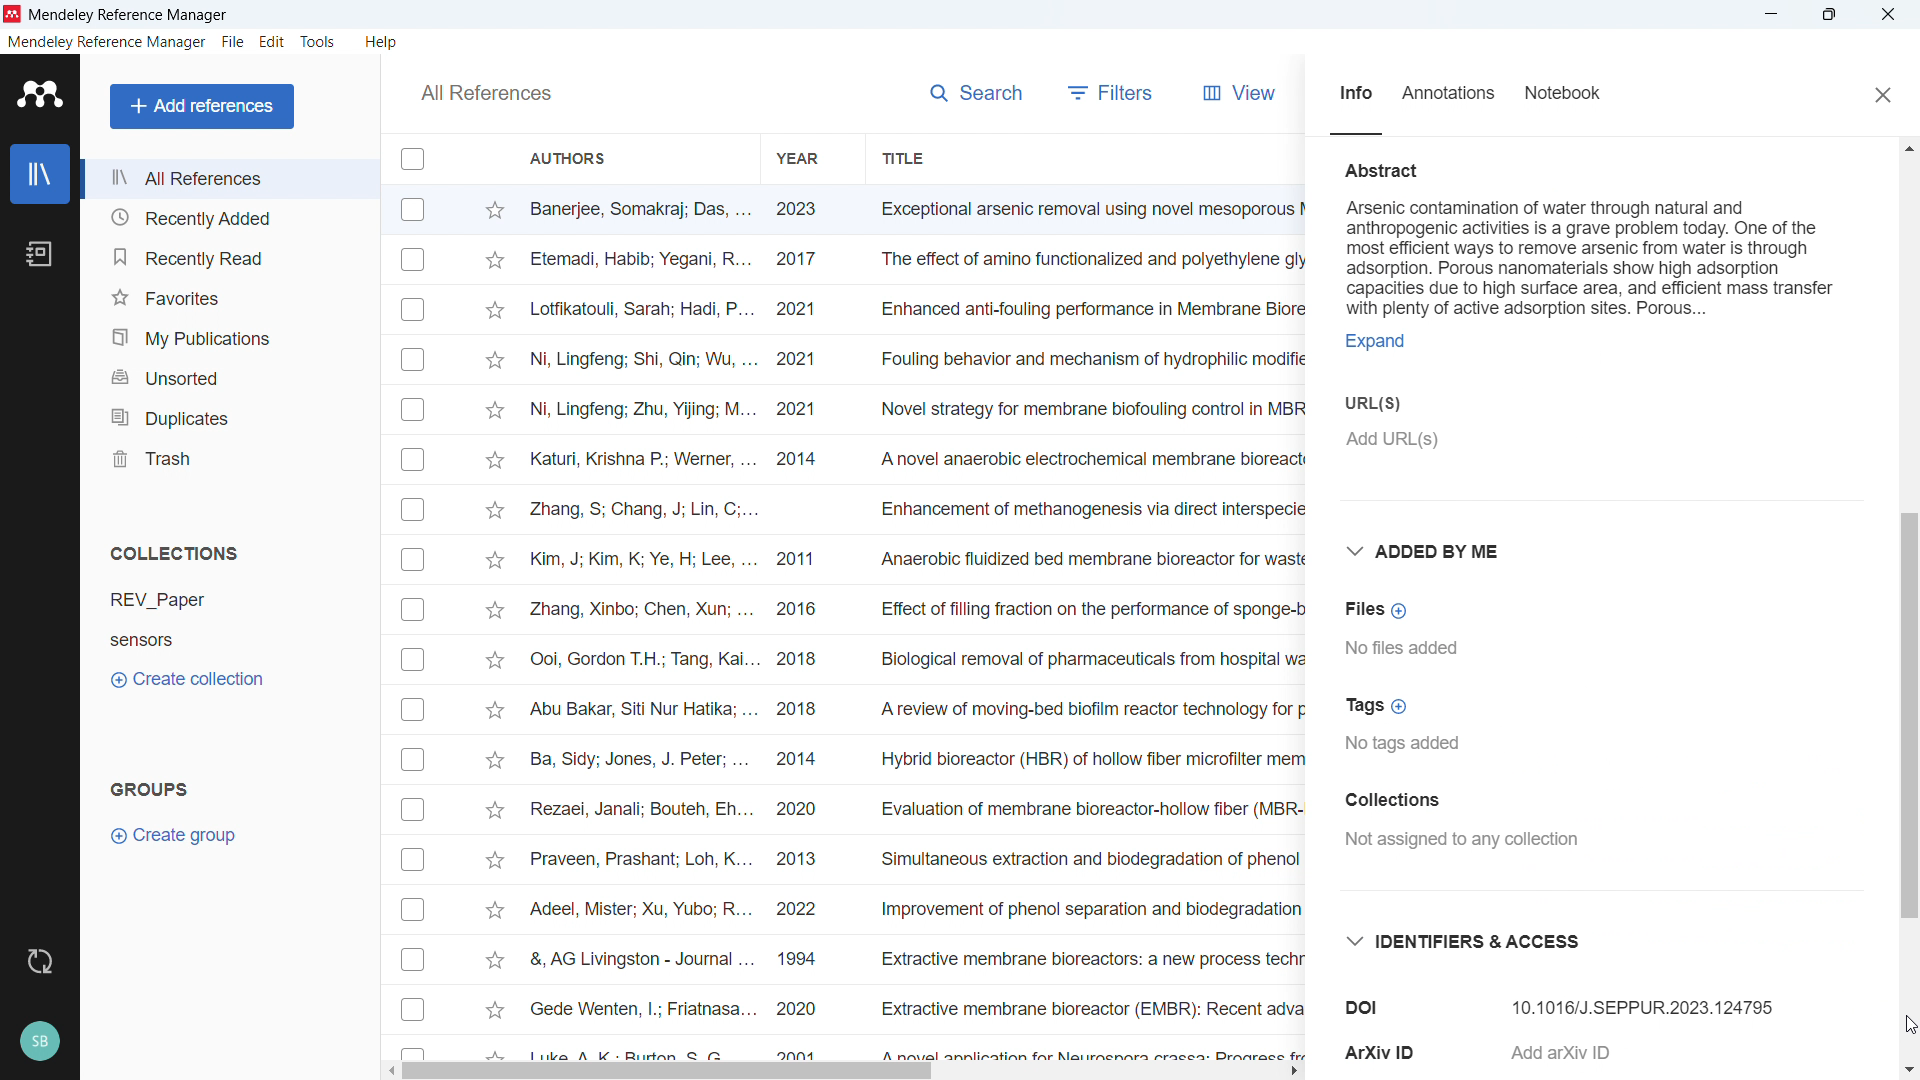 The height and width of the screenshot is (1080, 1920). I want to click on 2020, so click(797, 1011).